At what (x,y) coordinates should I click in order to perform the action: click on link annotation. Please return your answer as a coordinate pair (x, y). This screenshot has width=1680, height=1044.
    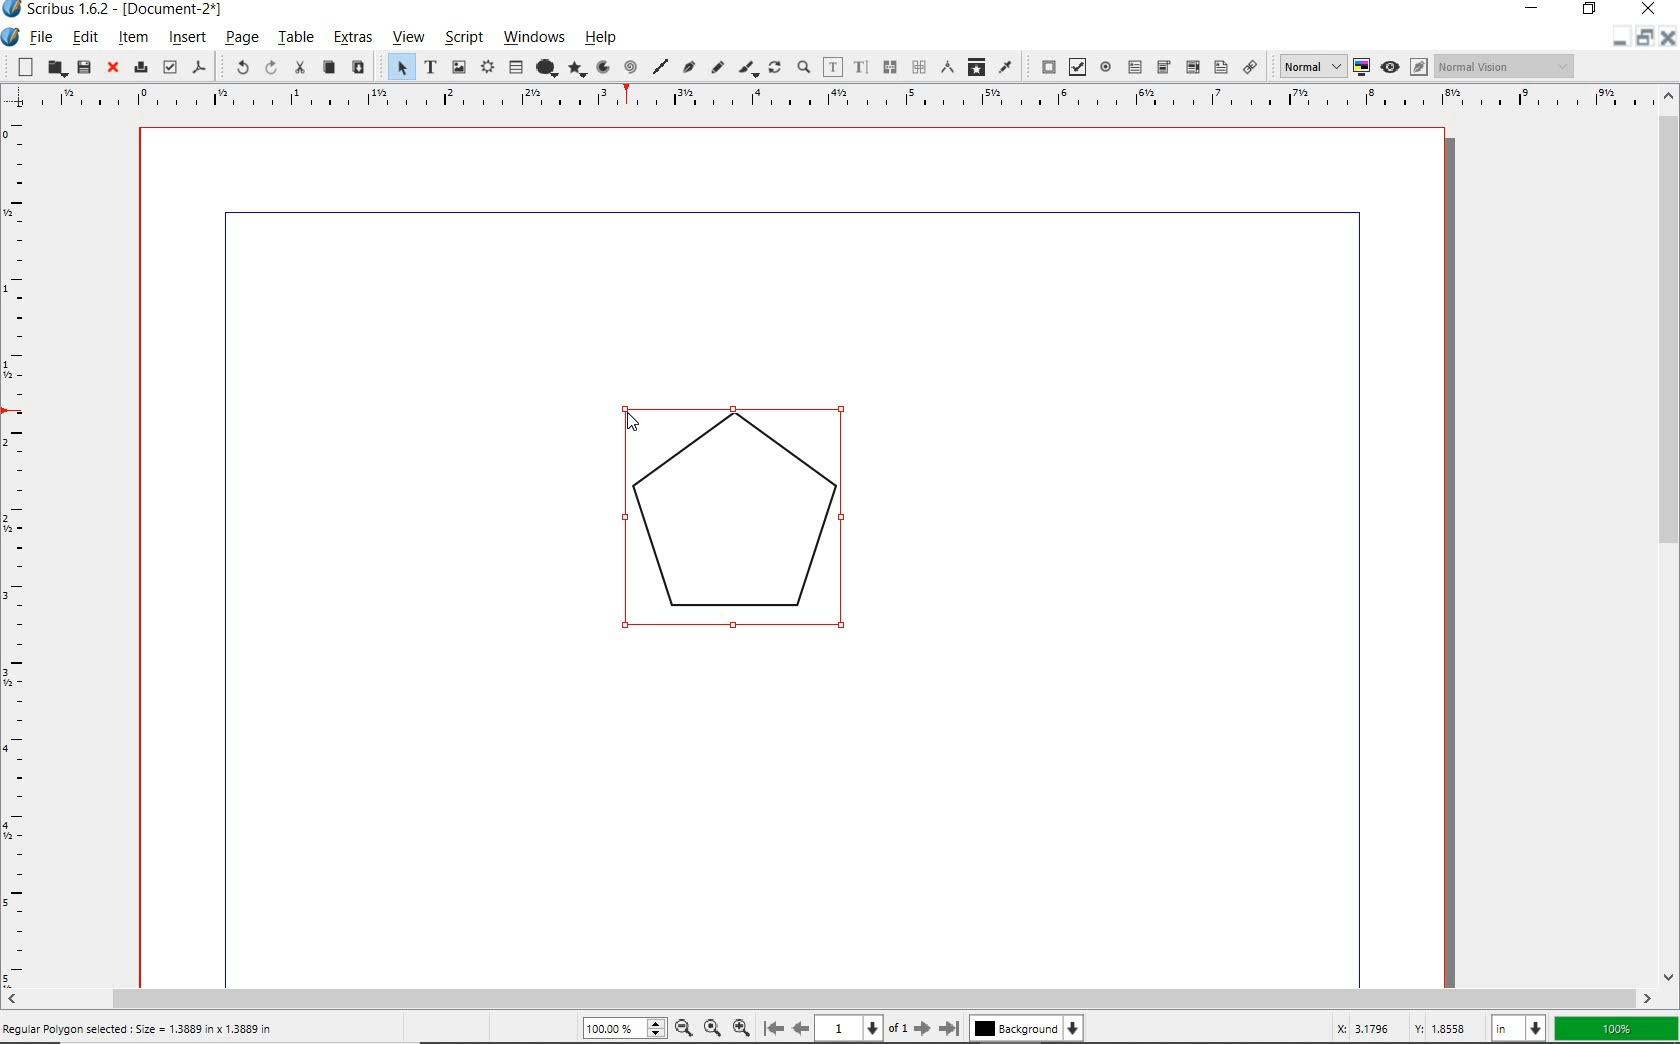
    Looking at the image, I should click on (1250, 68).